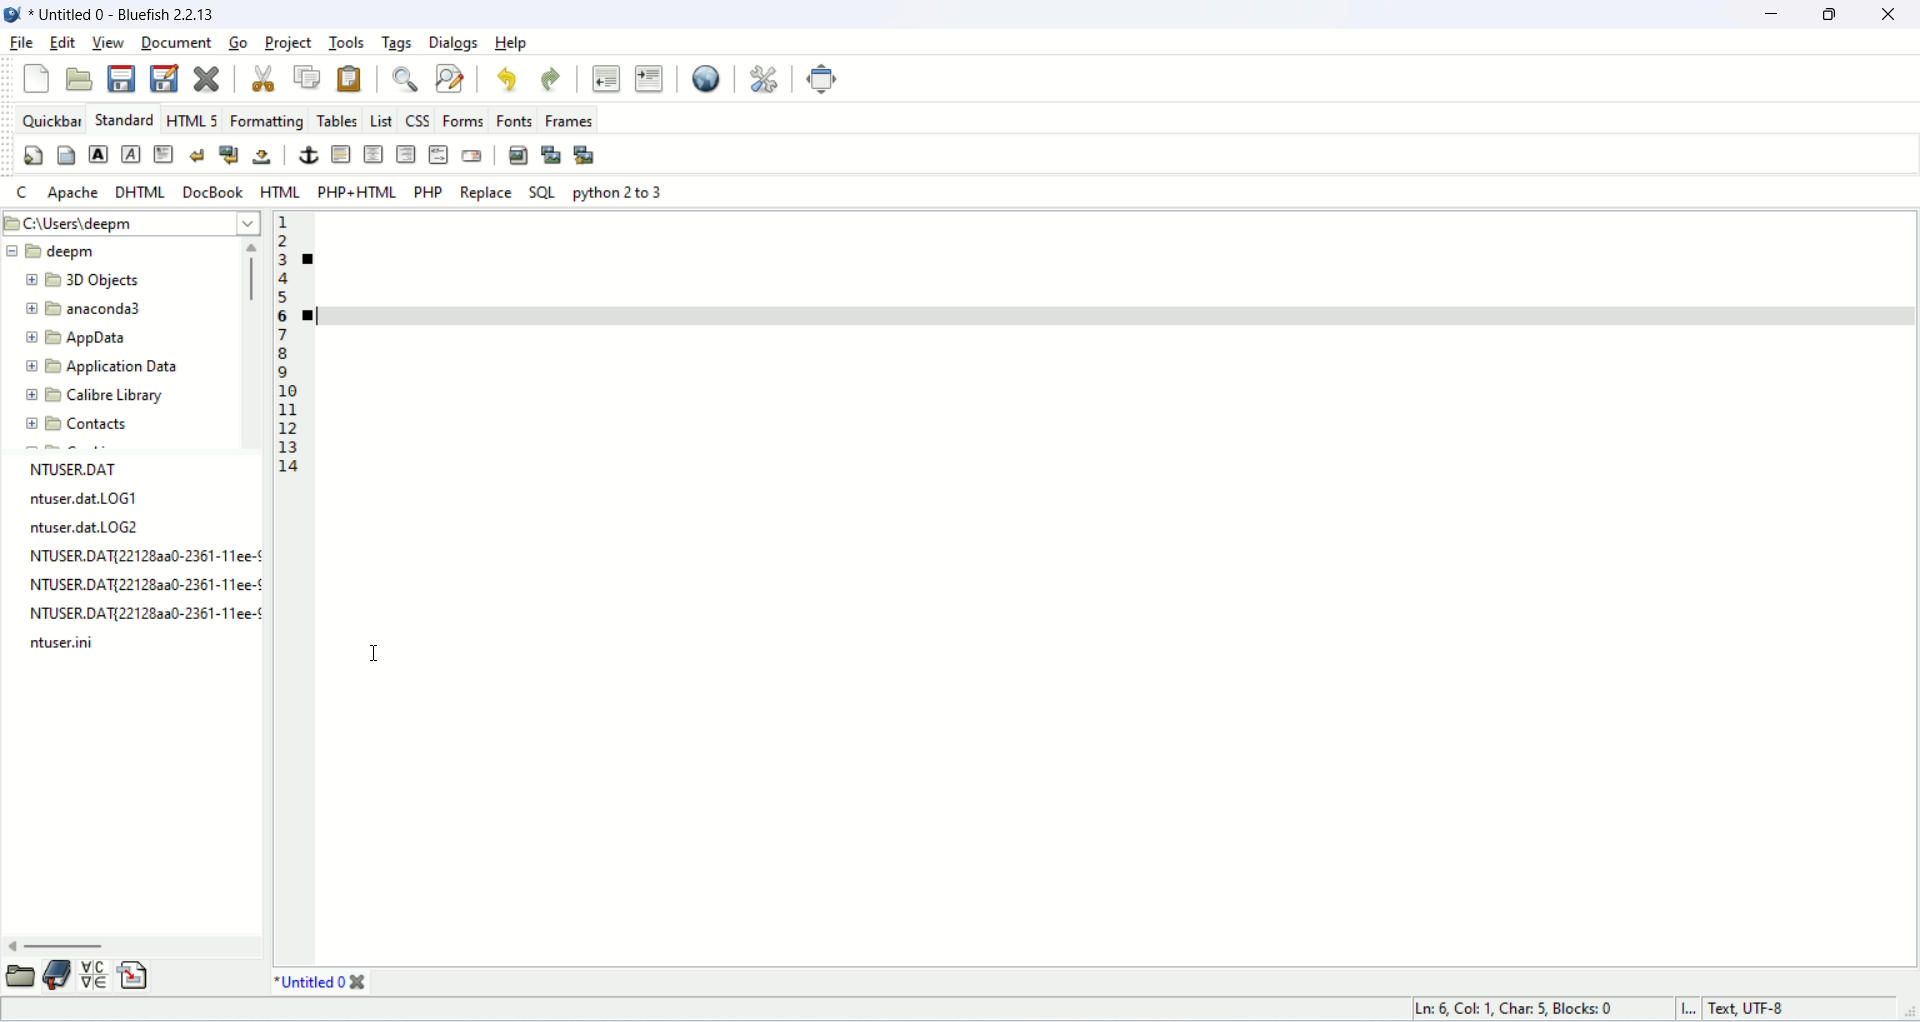  What do you see at coordinates (20, 42) in the screenshot?
I see `file` at bounding box center [20, 42].